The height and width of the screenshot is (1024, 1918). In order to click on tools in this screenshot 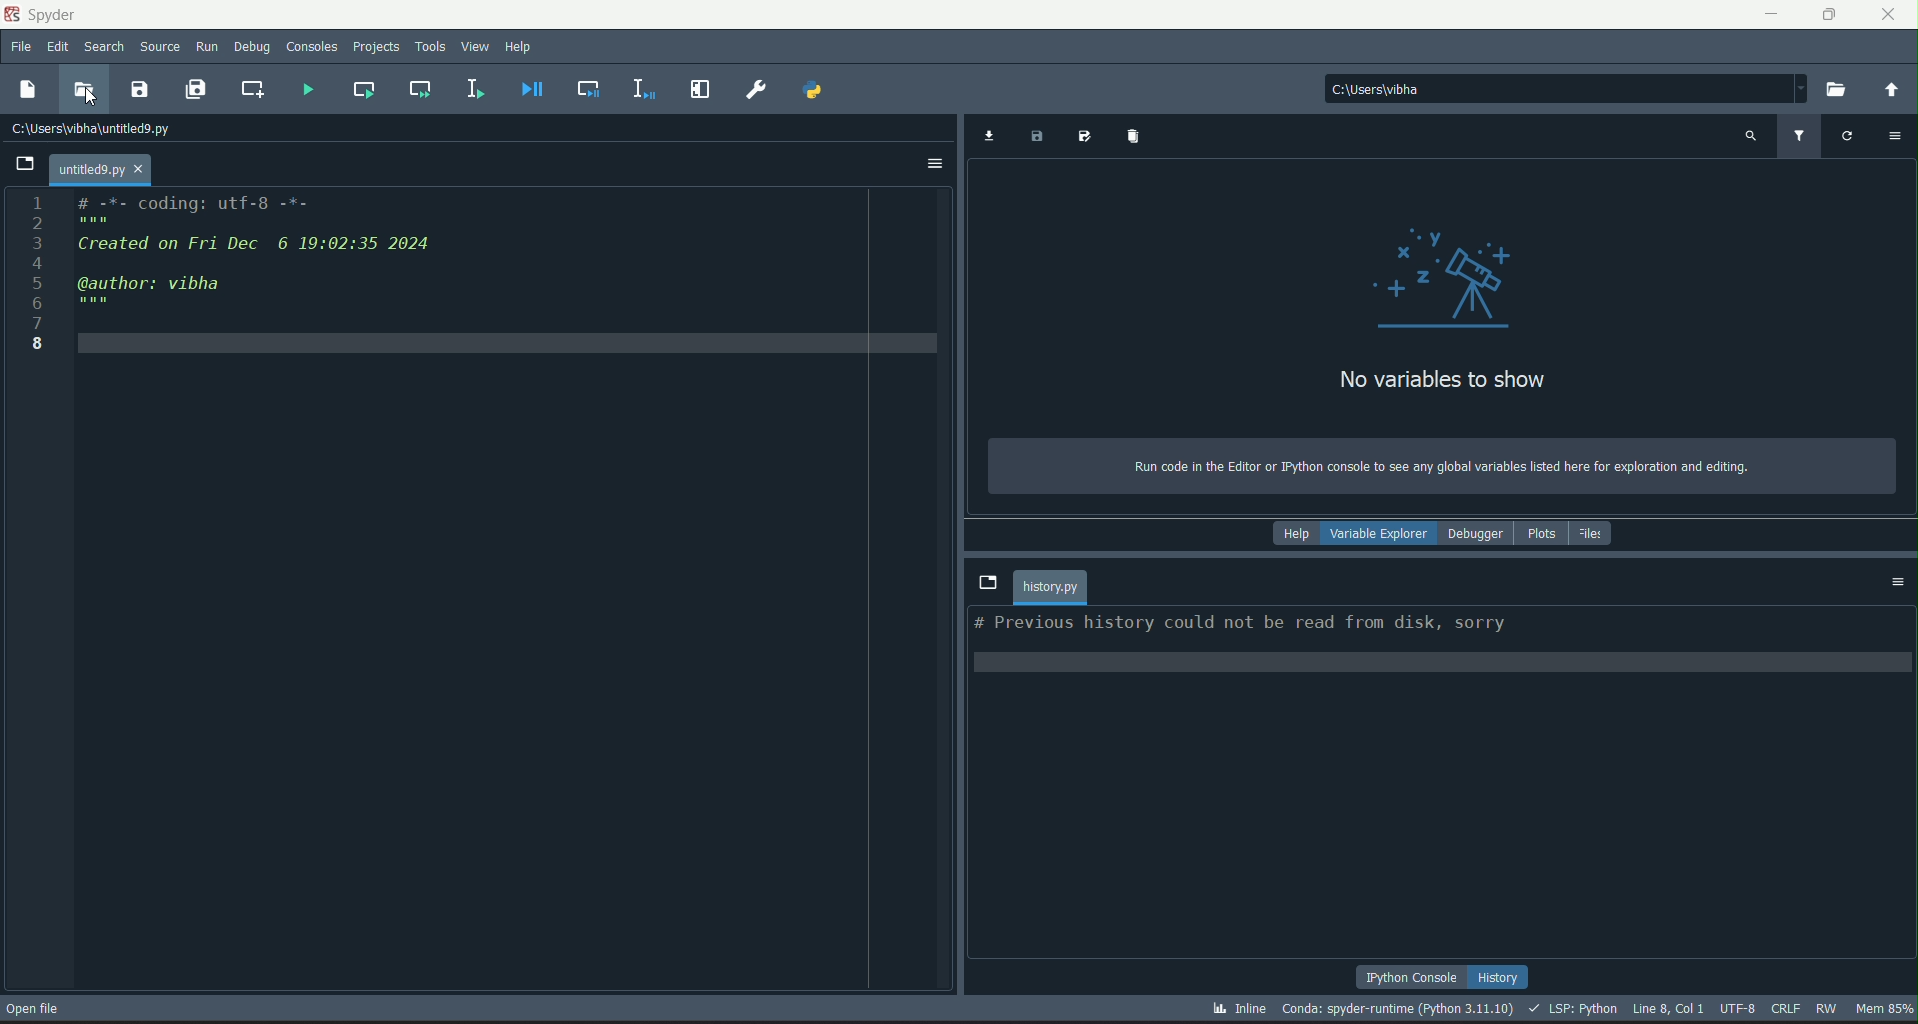, I will do `click(431, 49)`.